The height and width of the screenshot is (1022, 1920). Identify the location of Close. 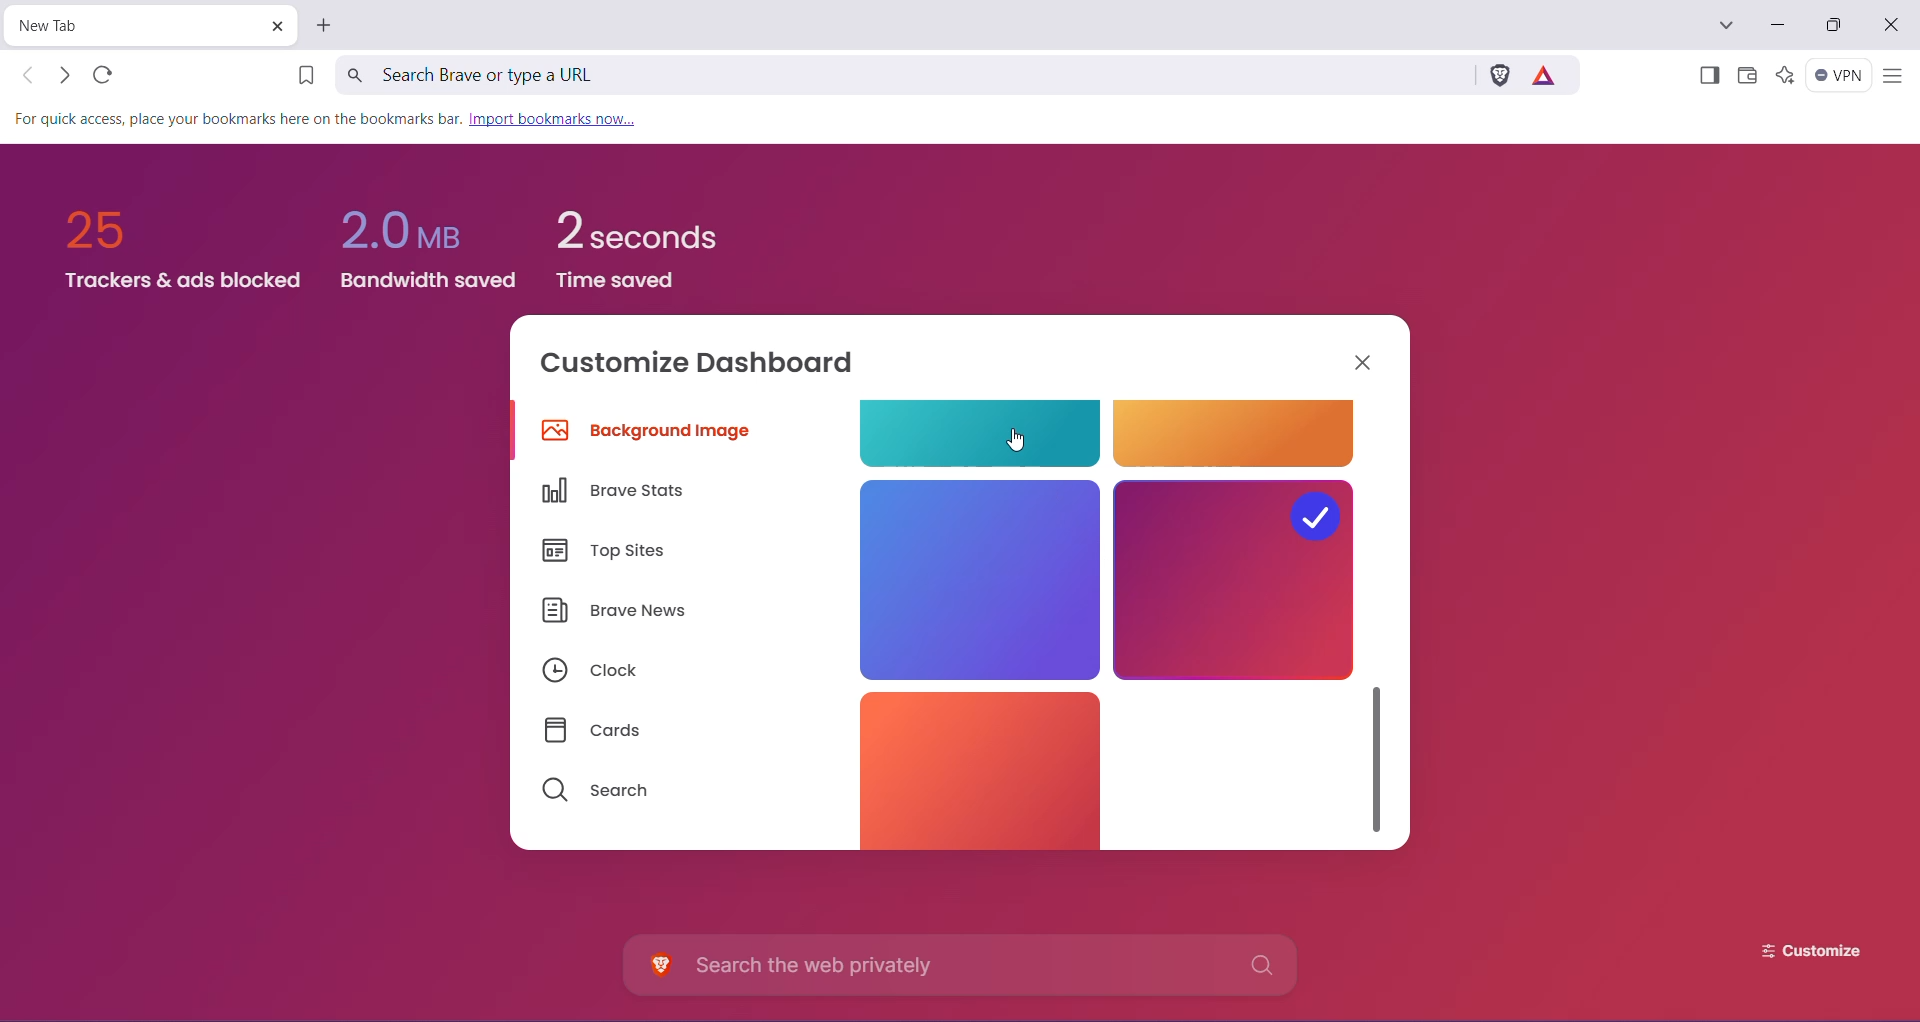
(1365, 361).